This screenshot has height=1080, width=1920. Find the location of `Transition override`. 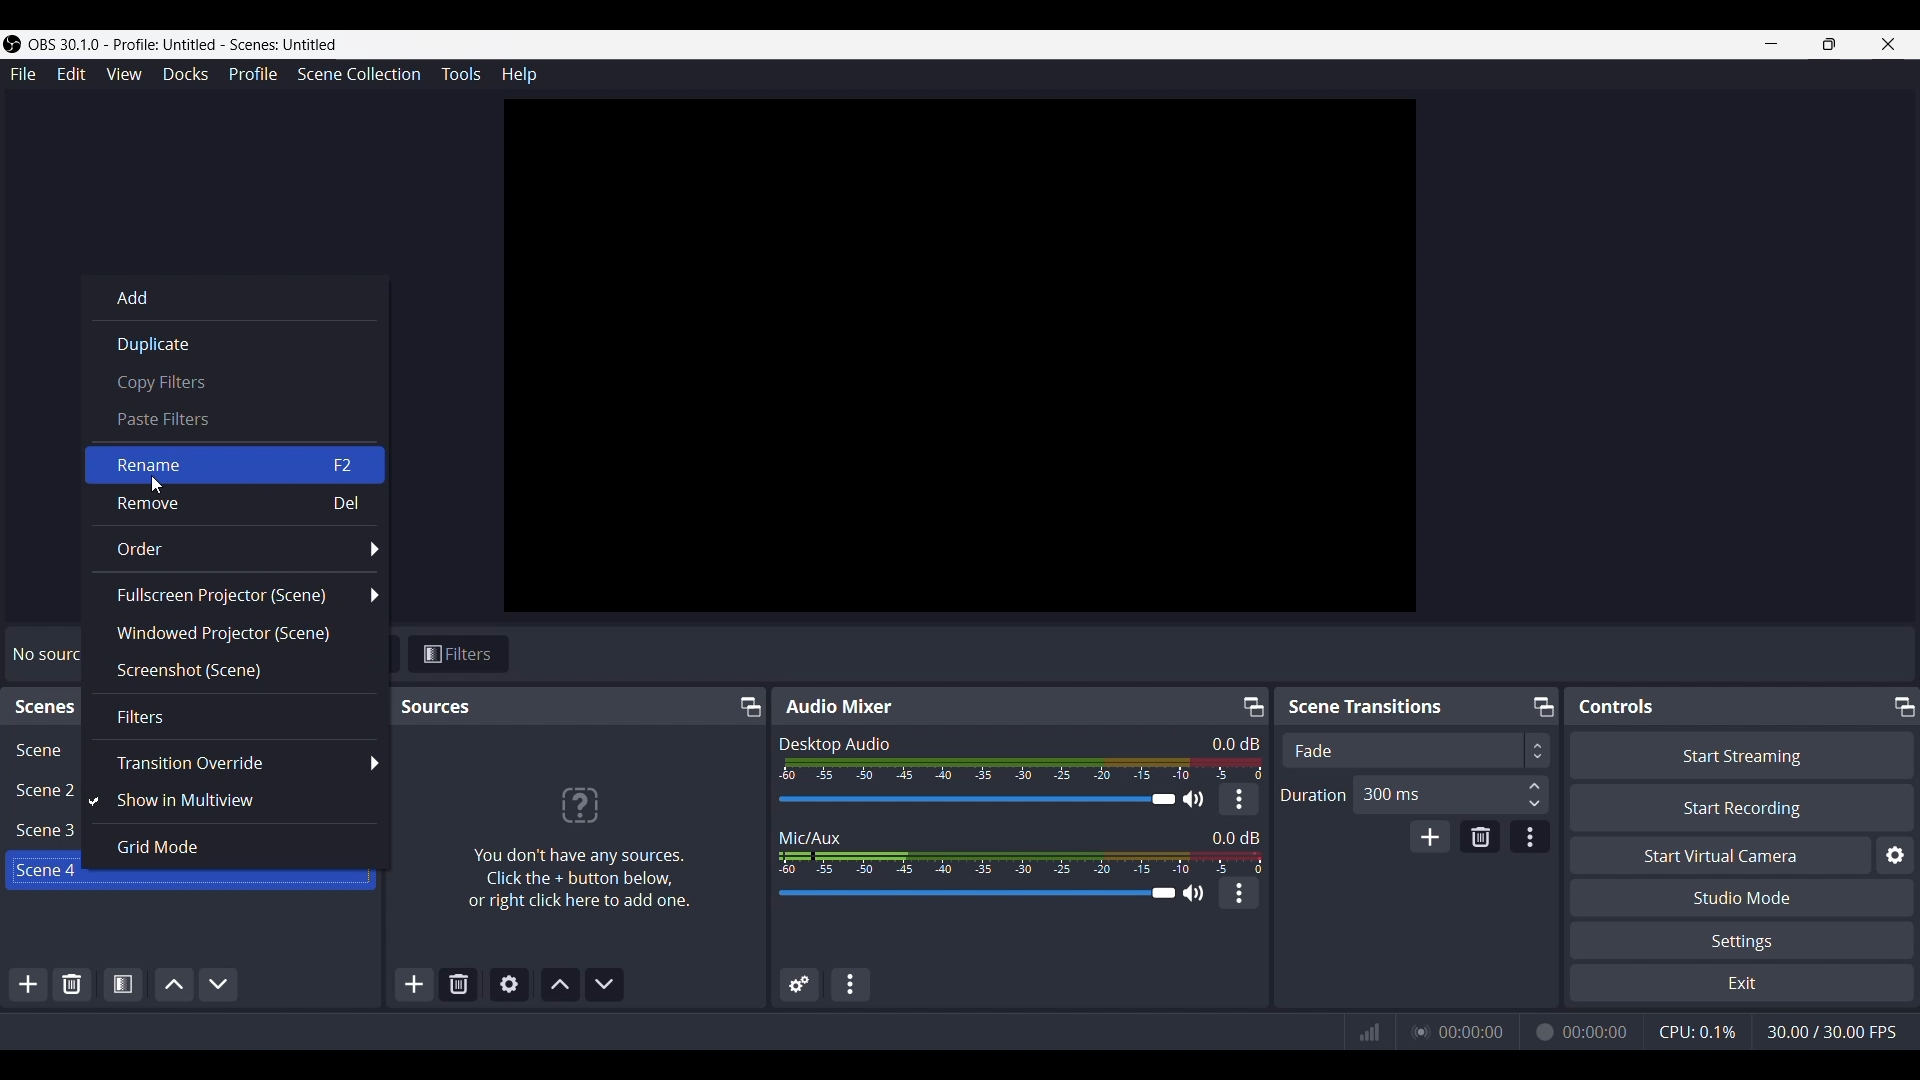

Transition override is located at coordinates (248, 761).